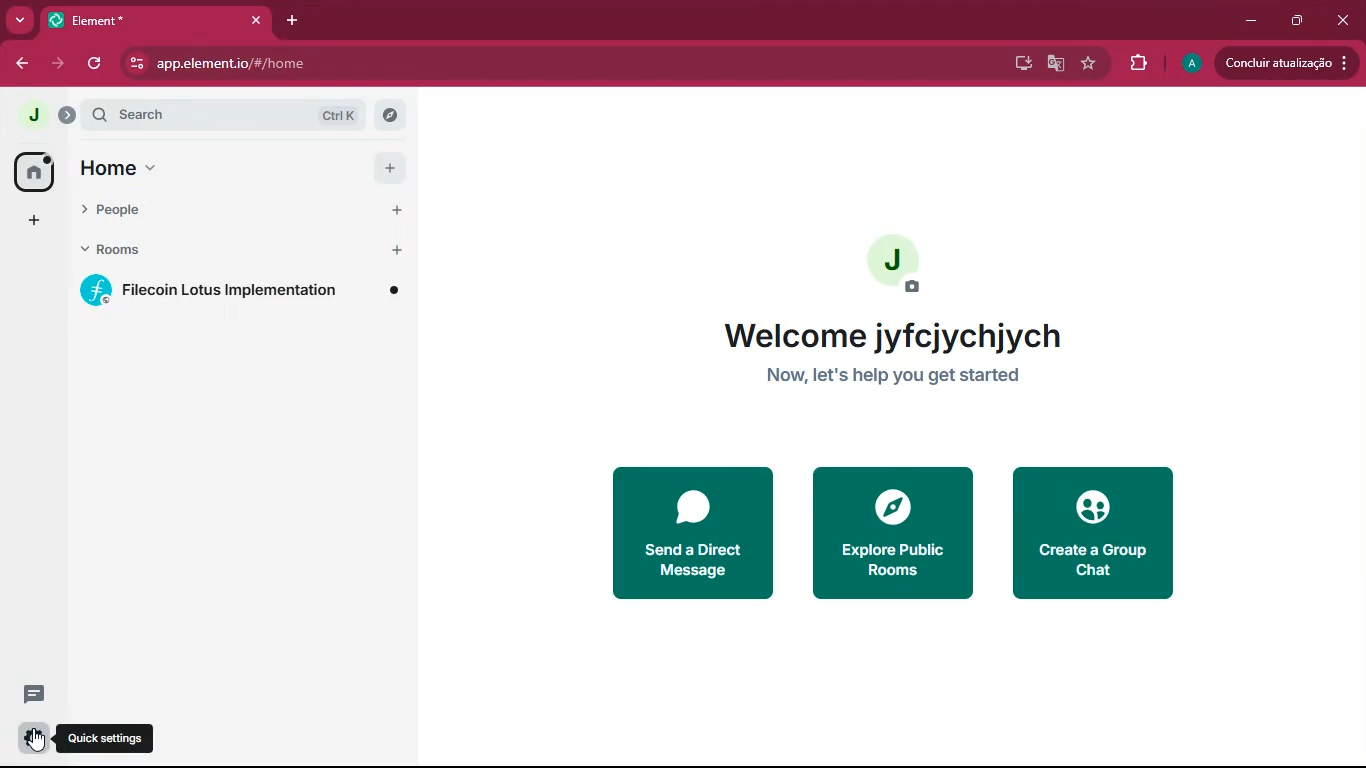 The height and width of the screenshot is (768, 1366). I want to click on conduir atualizacao, so click(1284, 64).